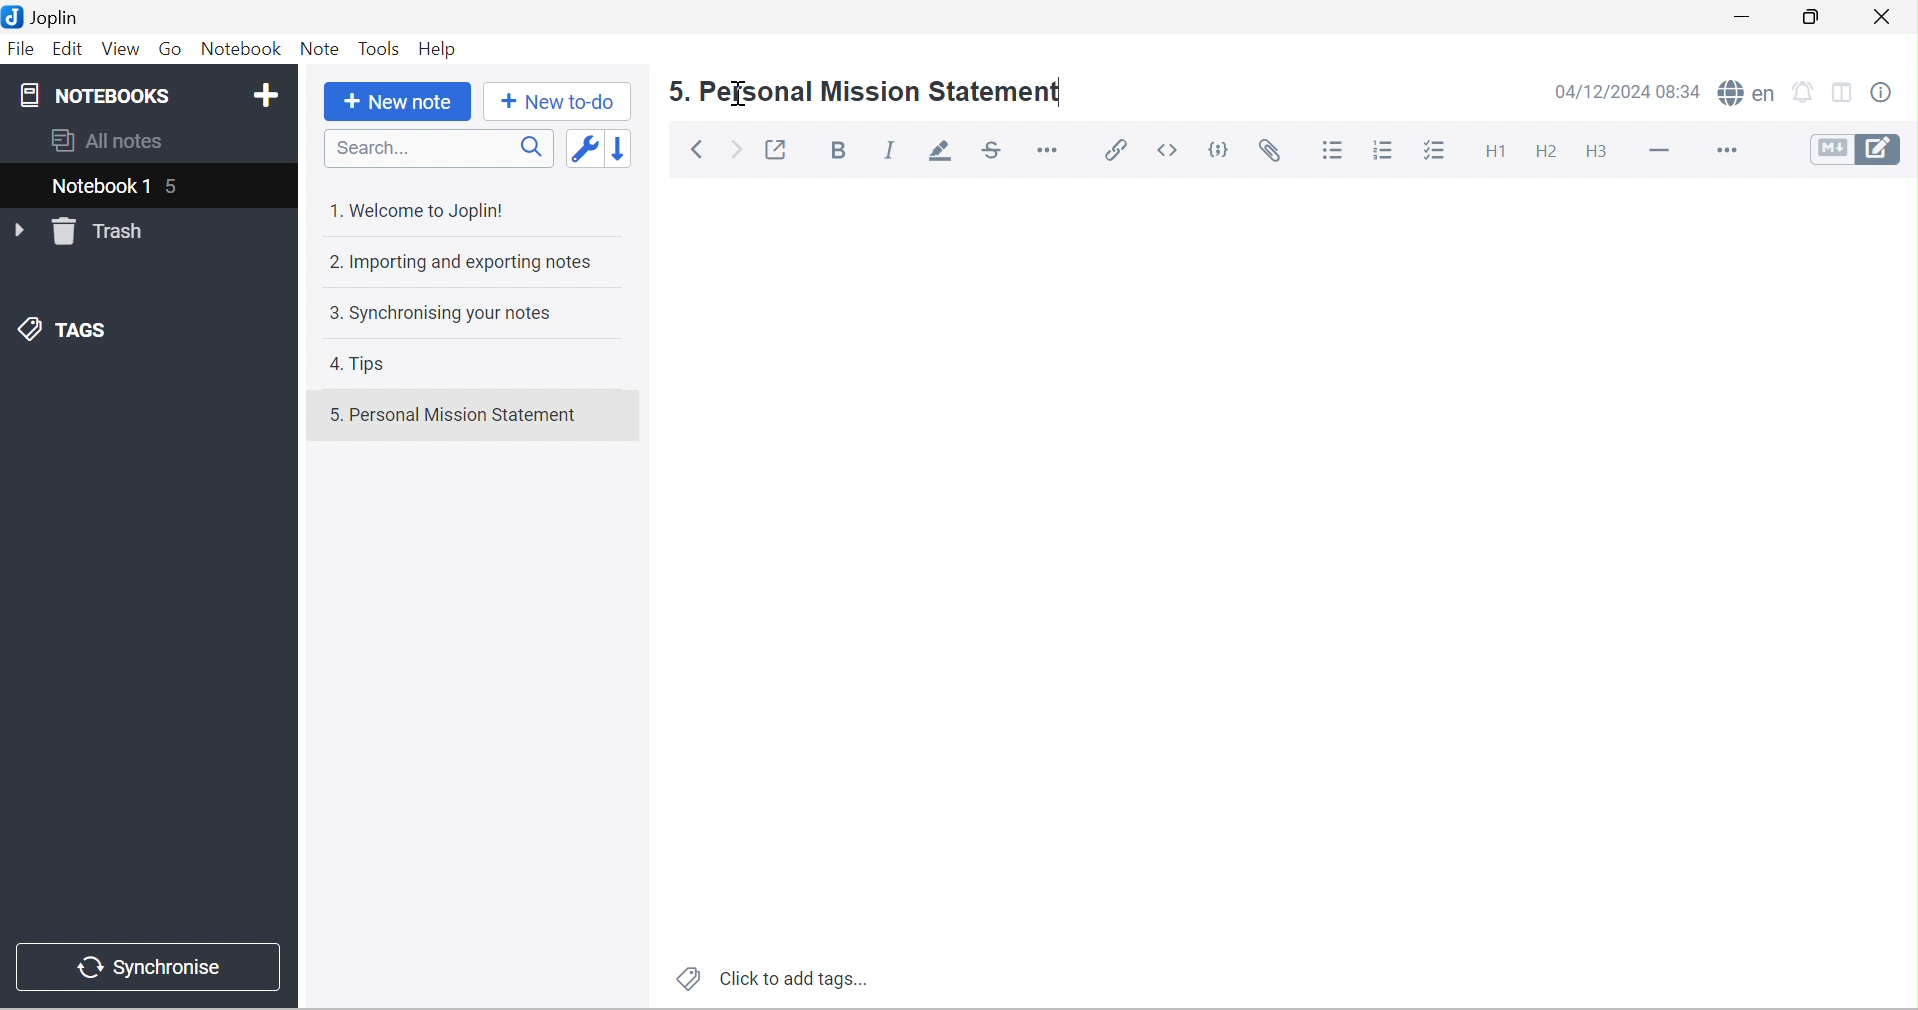  What do you see at coordinates (1219, 149) in the screenshot?
I see `Code` at bounding box center [1219, 149].